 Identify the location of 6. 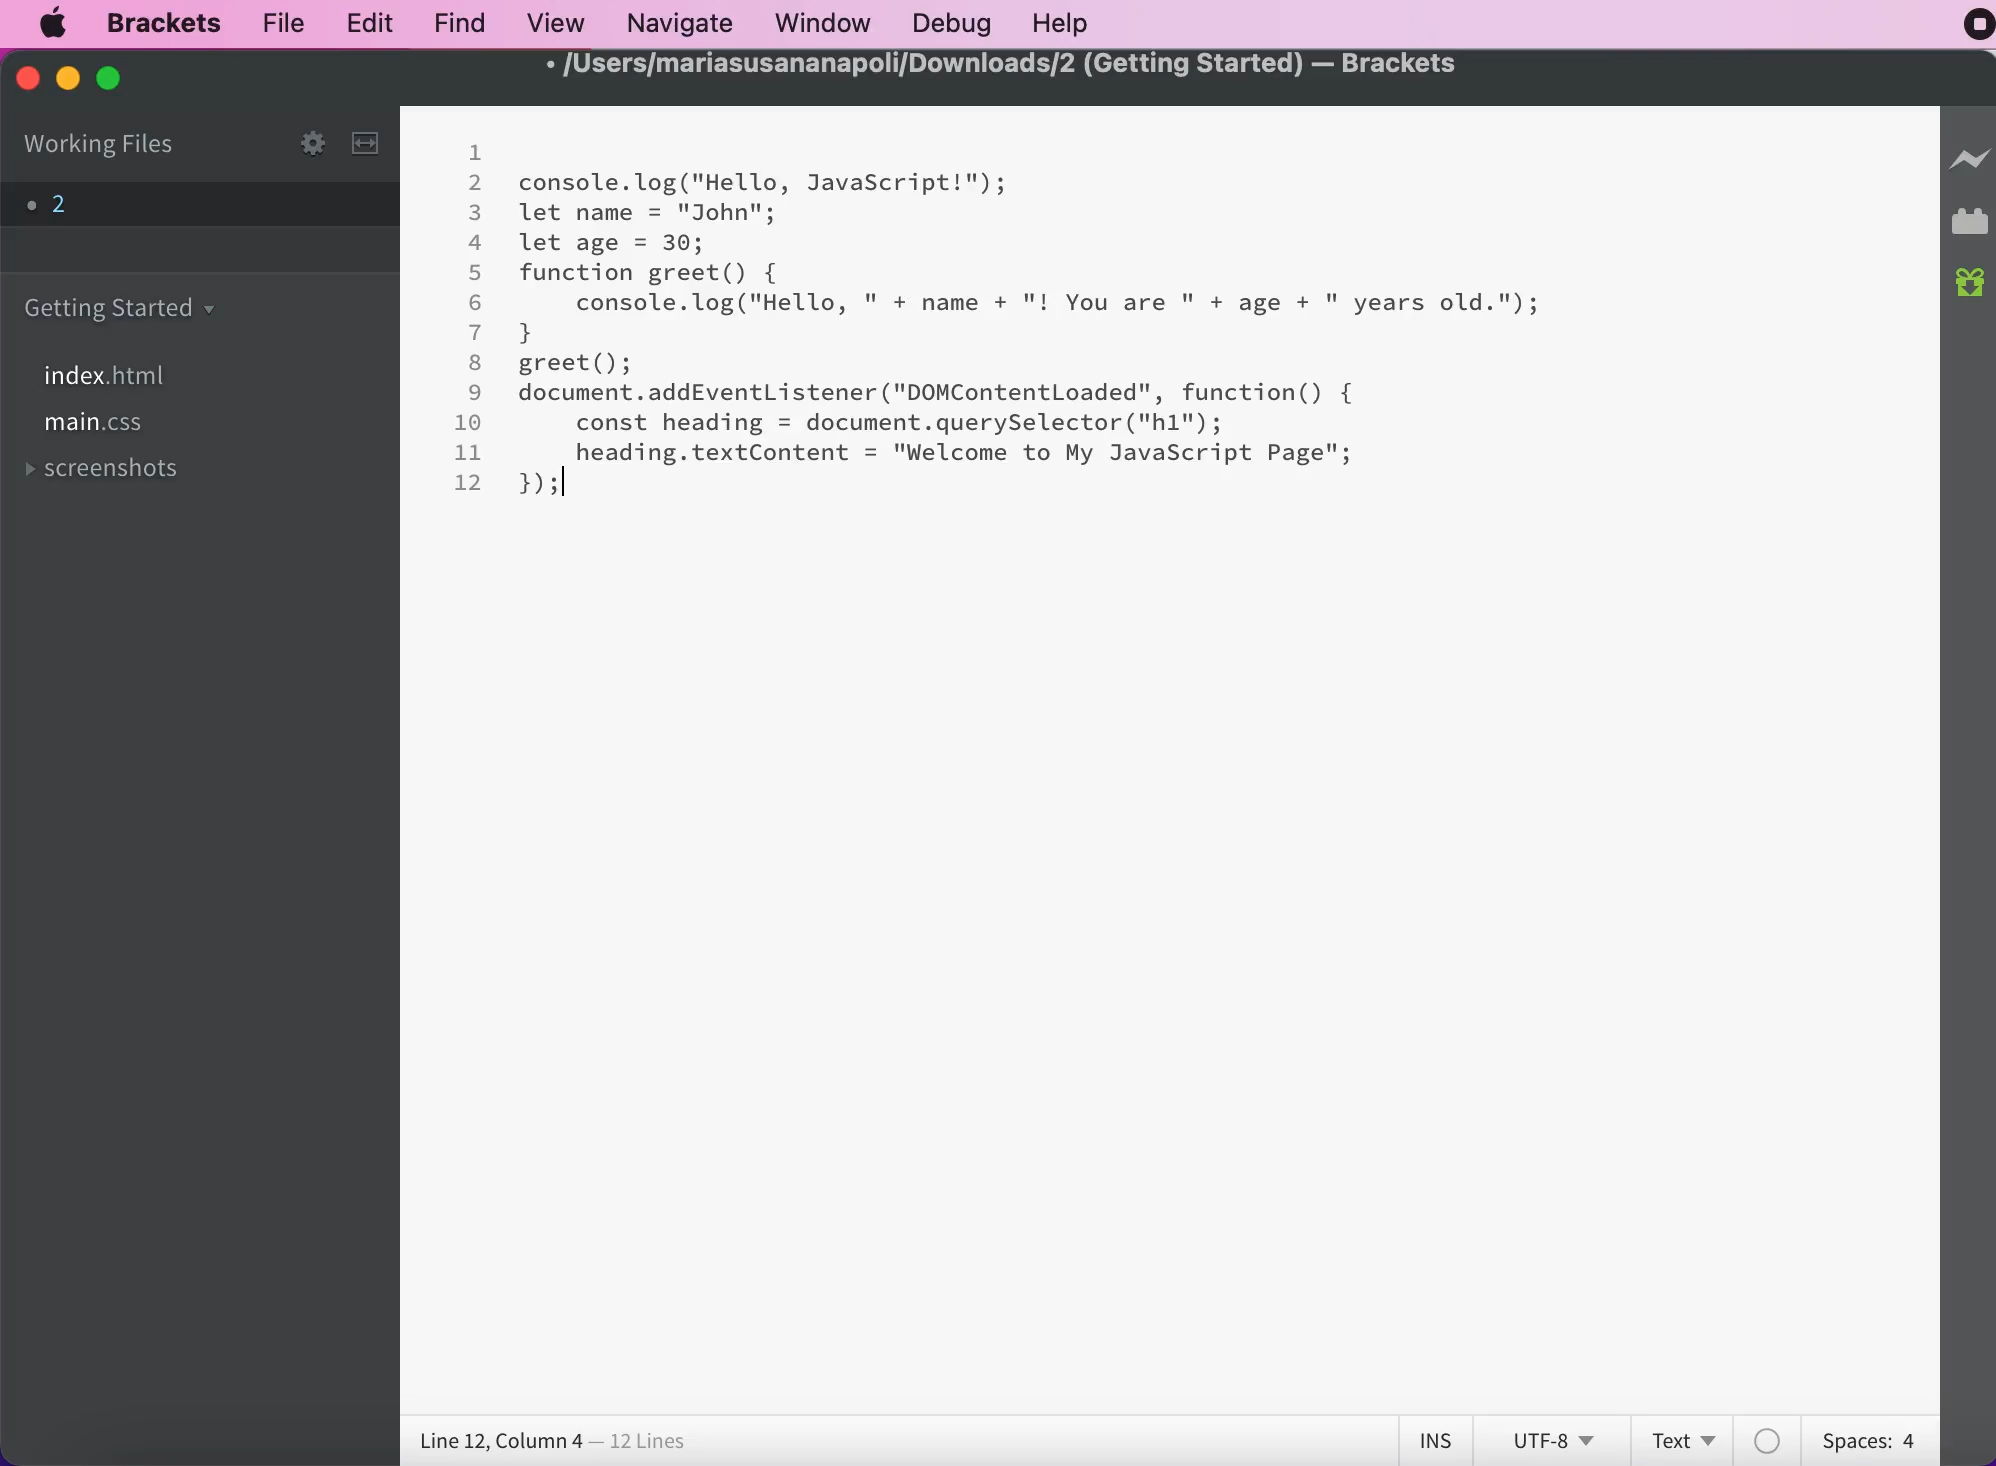
(477, 302).